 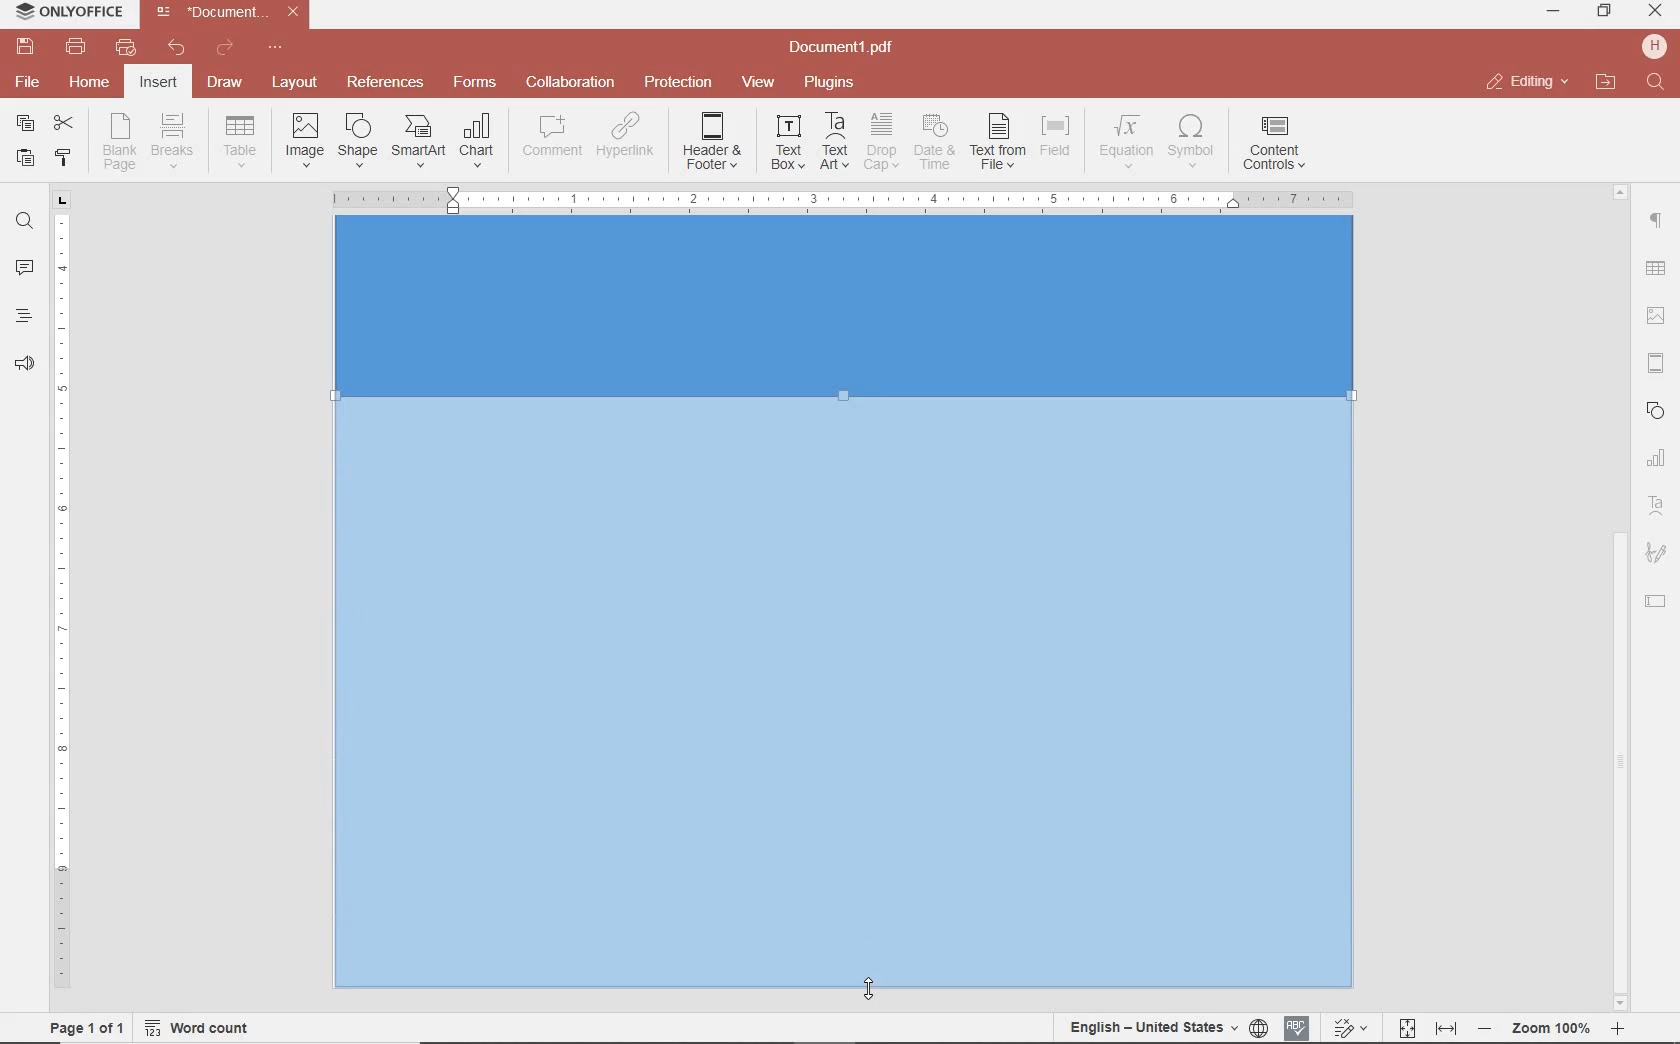 I want to click on INSERT SHAPE, so click(x=356, y=139).